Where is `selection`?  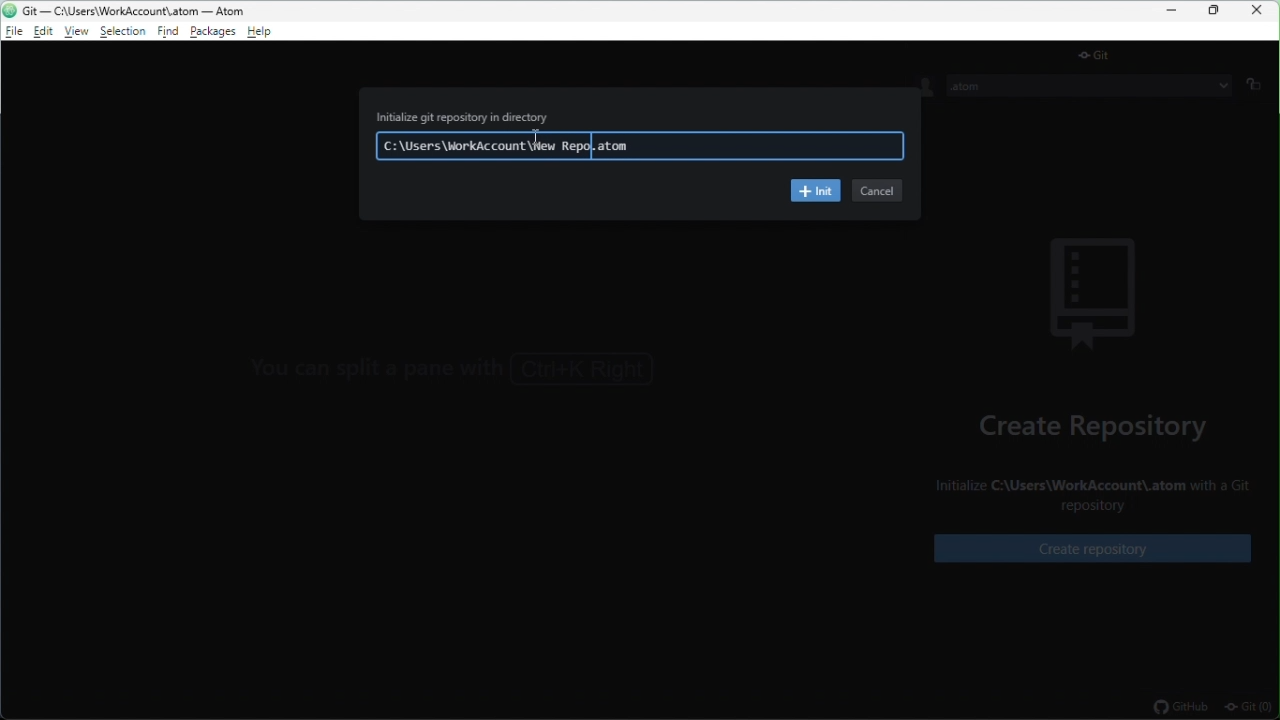 selection is located at coordinates (125, 34).